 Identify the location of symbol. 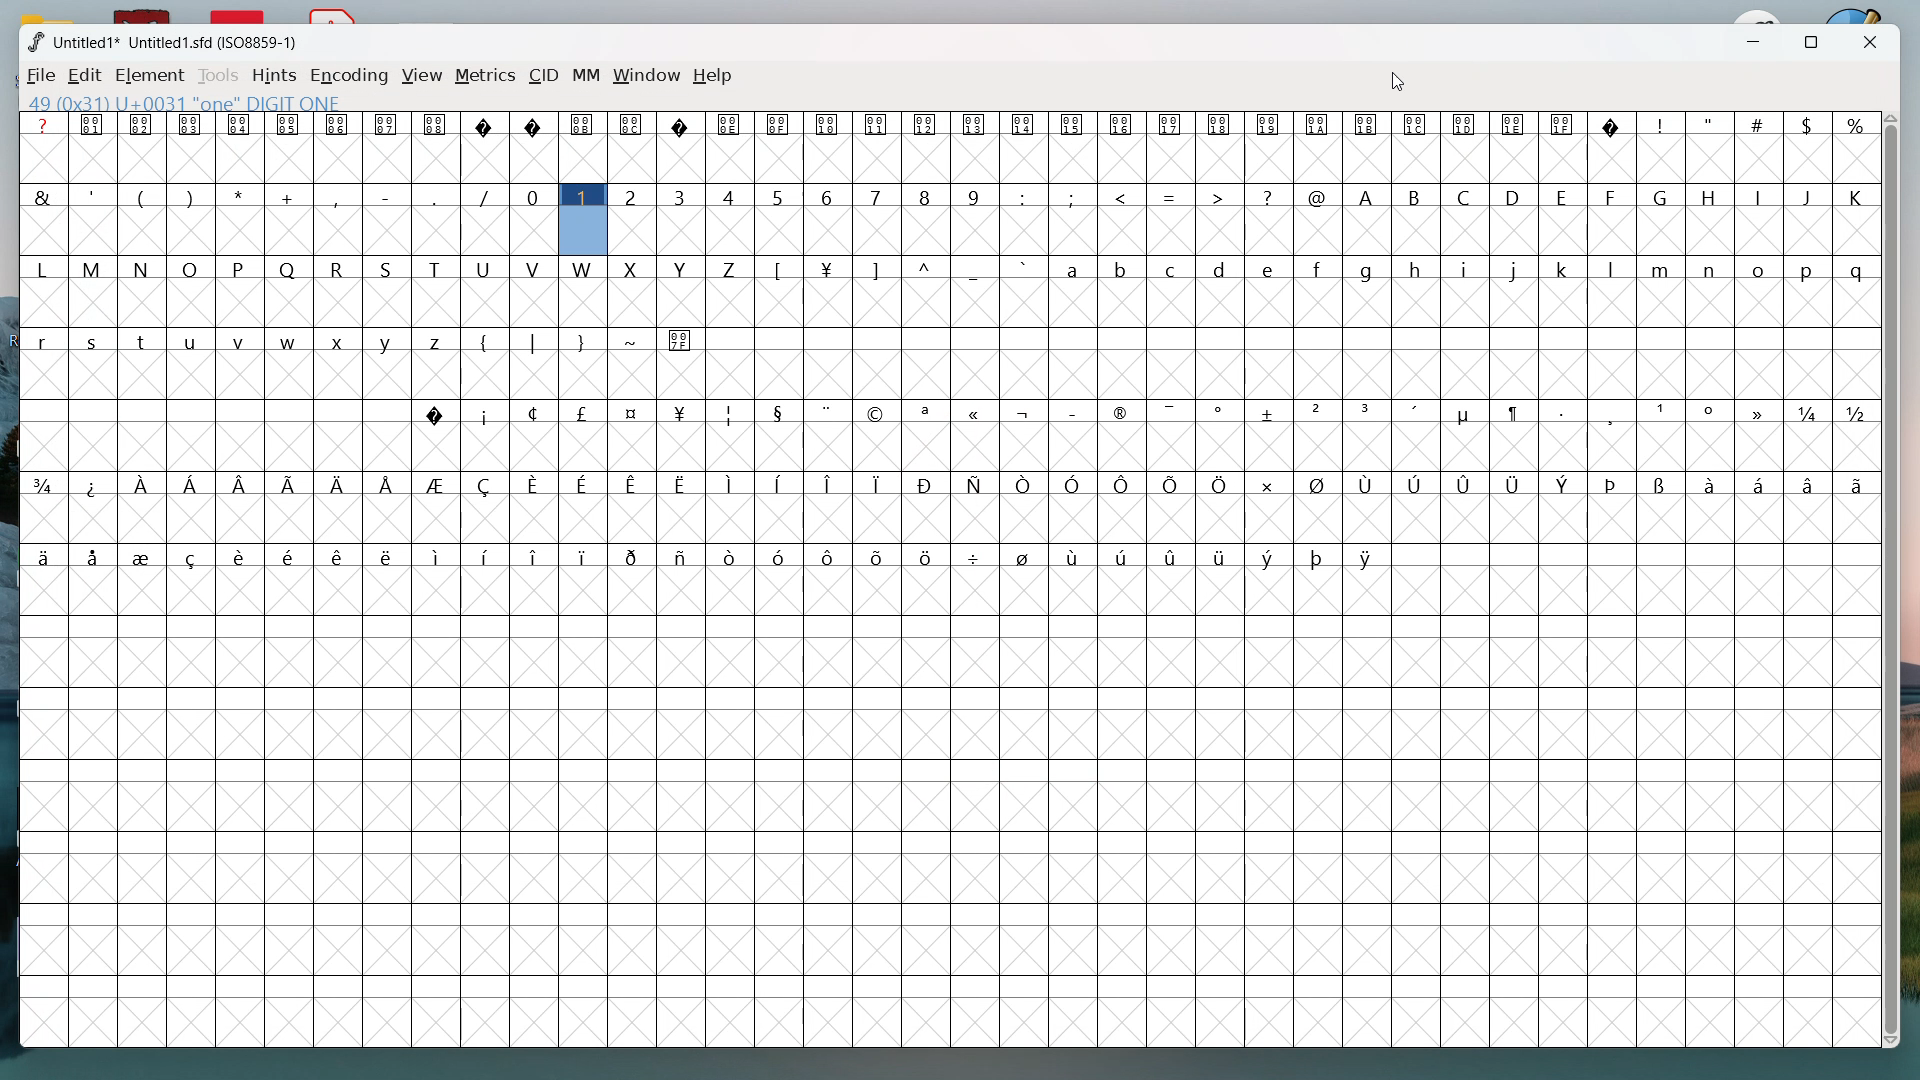
(1809, 415).